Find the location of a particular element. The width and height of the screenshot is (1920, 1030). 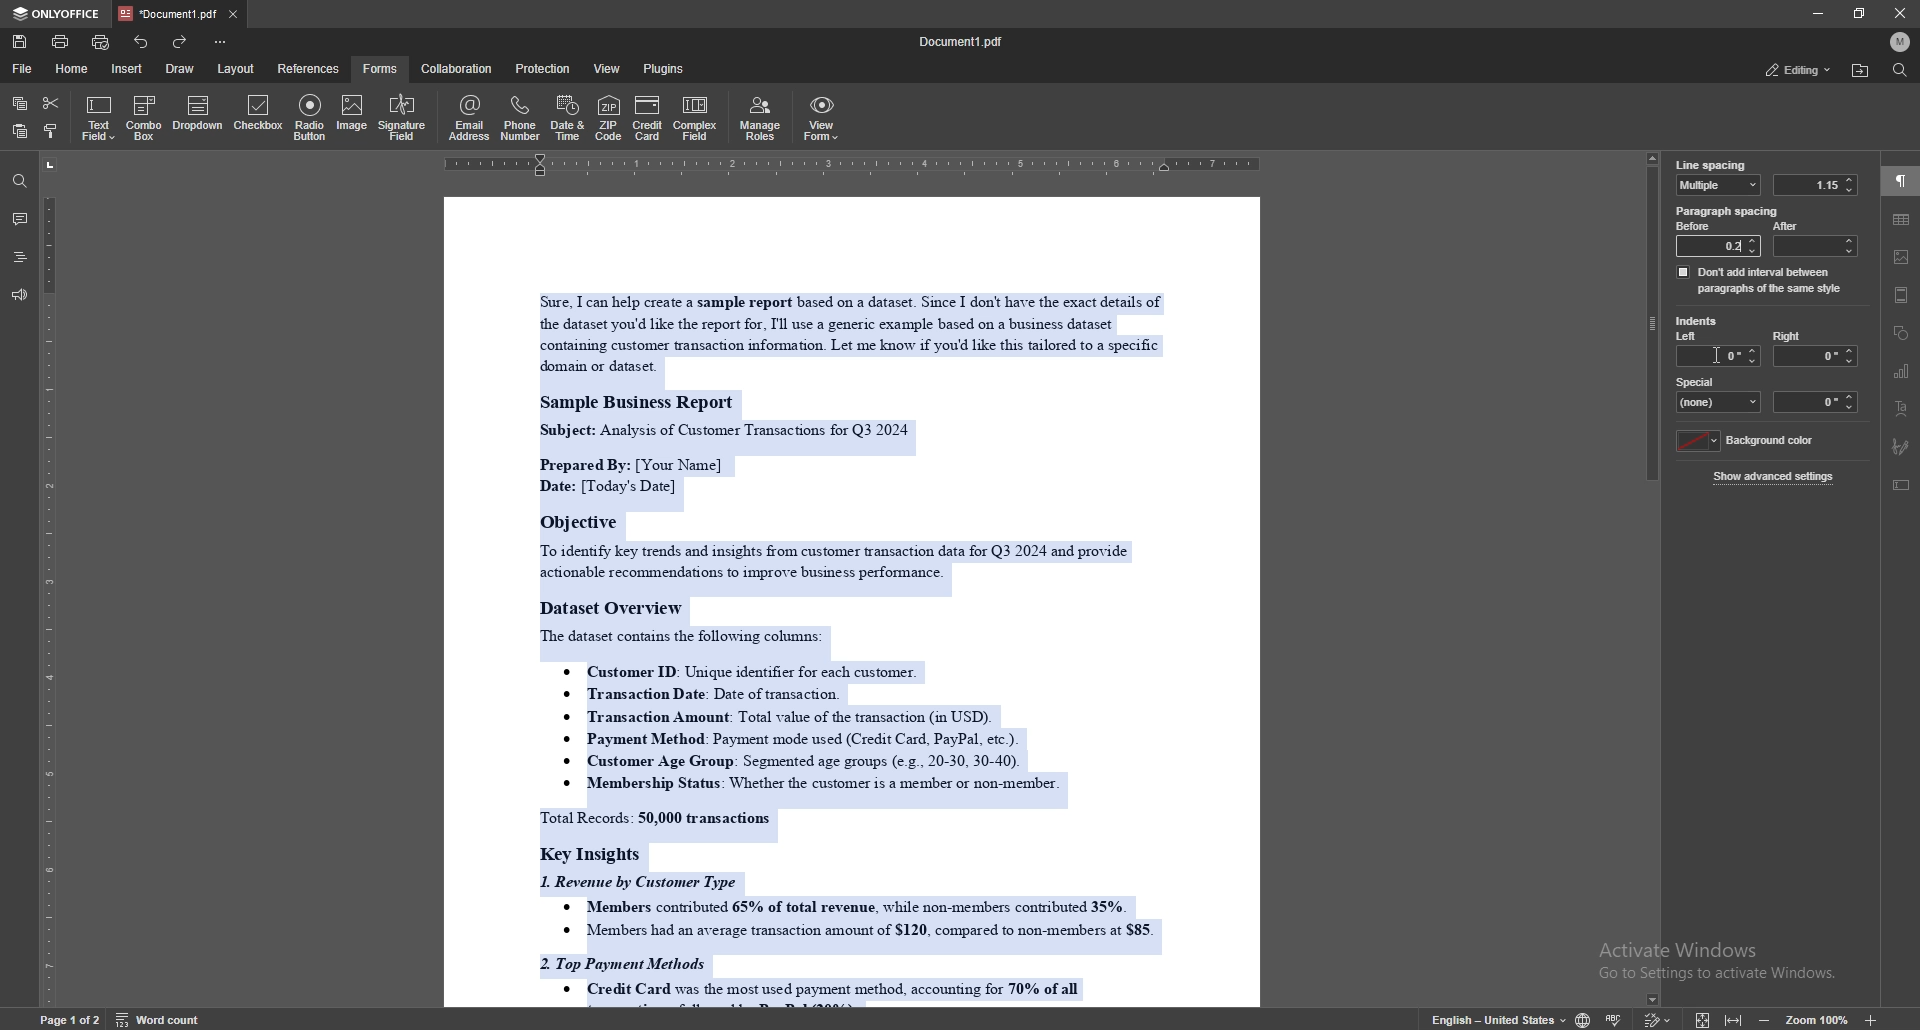

line spacing value is located at coordinates (1814, 185).